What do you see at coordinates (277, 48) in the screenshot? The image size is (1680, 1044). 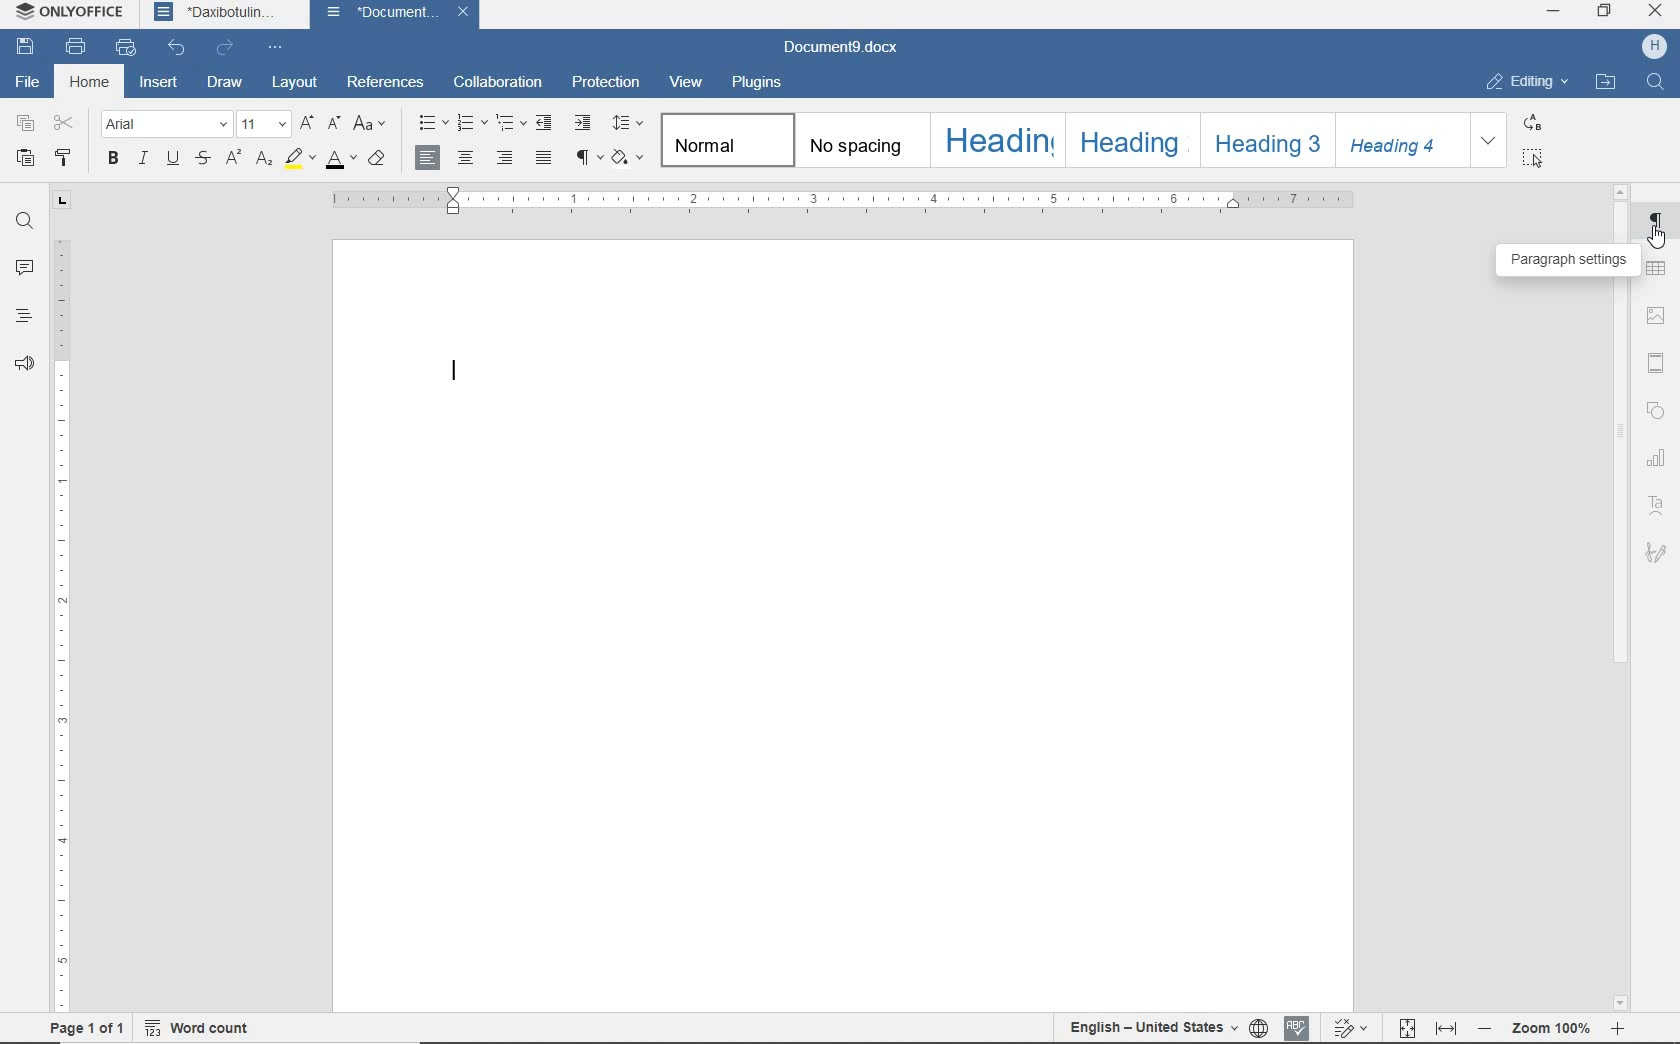 I see `customize quick access toolbar` at bounding box center [277, 48].